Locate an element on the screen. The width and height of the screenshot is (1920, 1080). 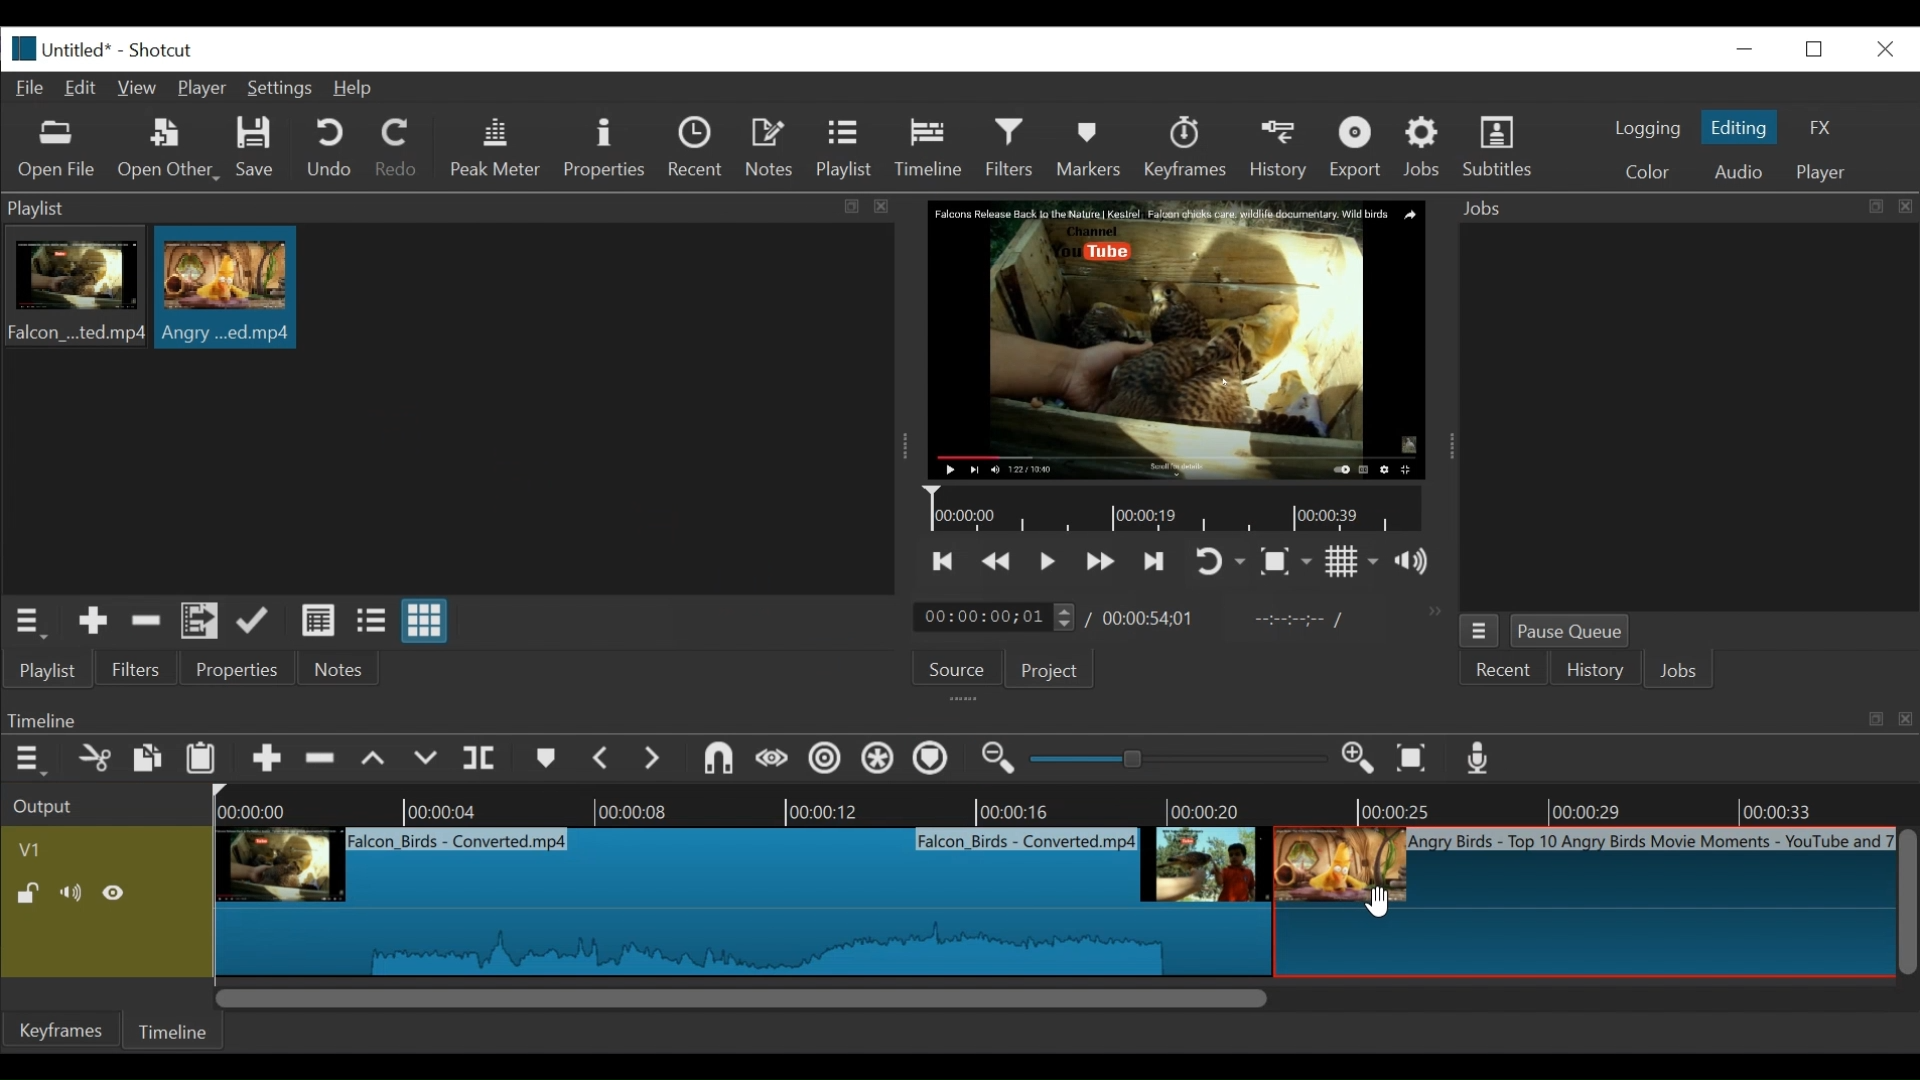
Recent is located at coordinates (700, 150).